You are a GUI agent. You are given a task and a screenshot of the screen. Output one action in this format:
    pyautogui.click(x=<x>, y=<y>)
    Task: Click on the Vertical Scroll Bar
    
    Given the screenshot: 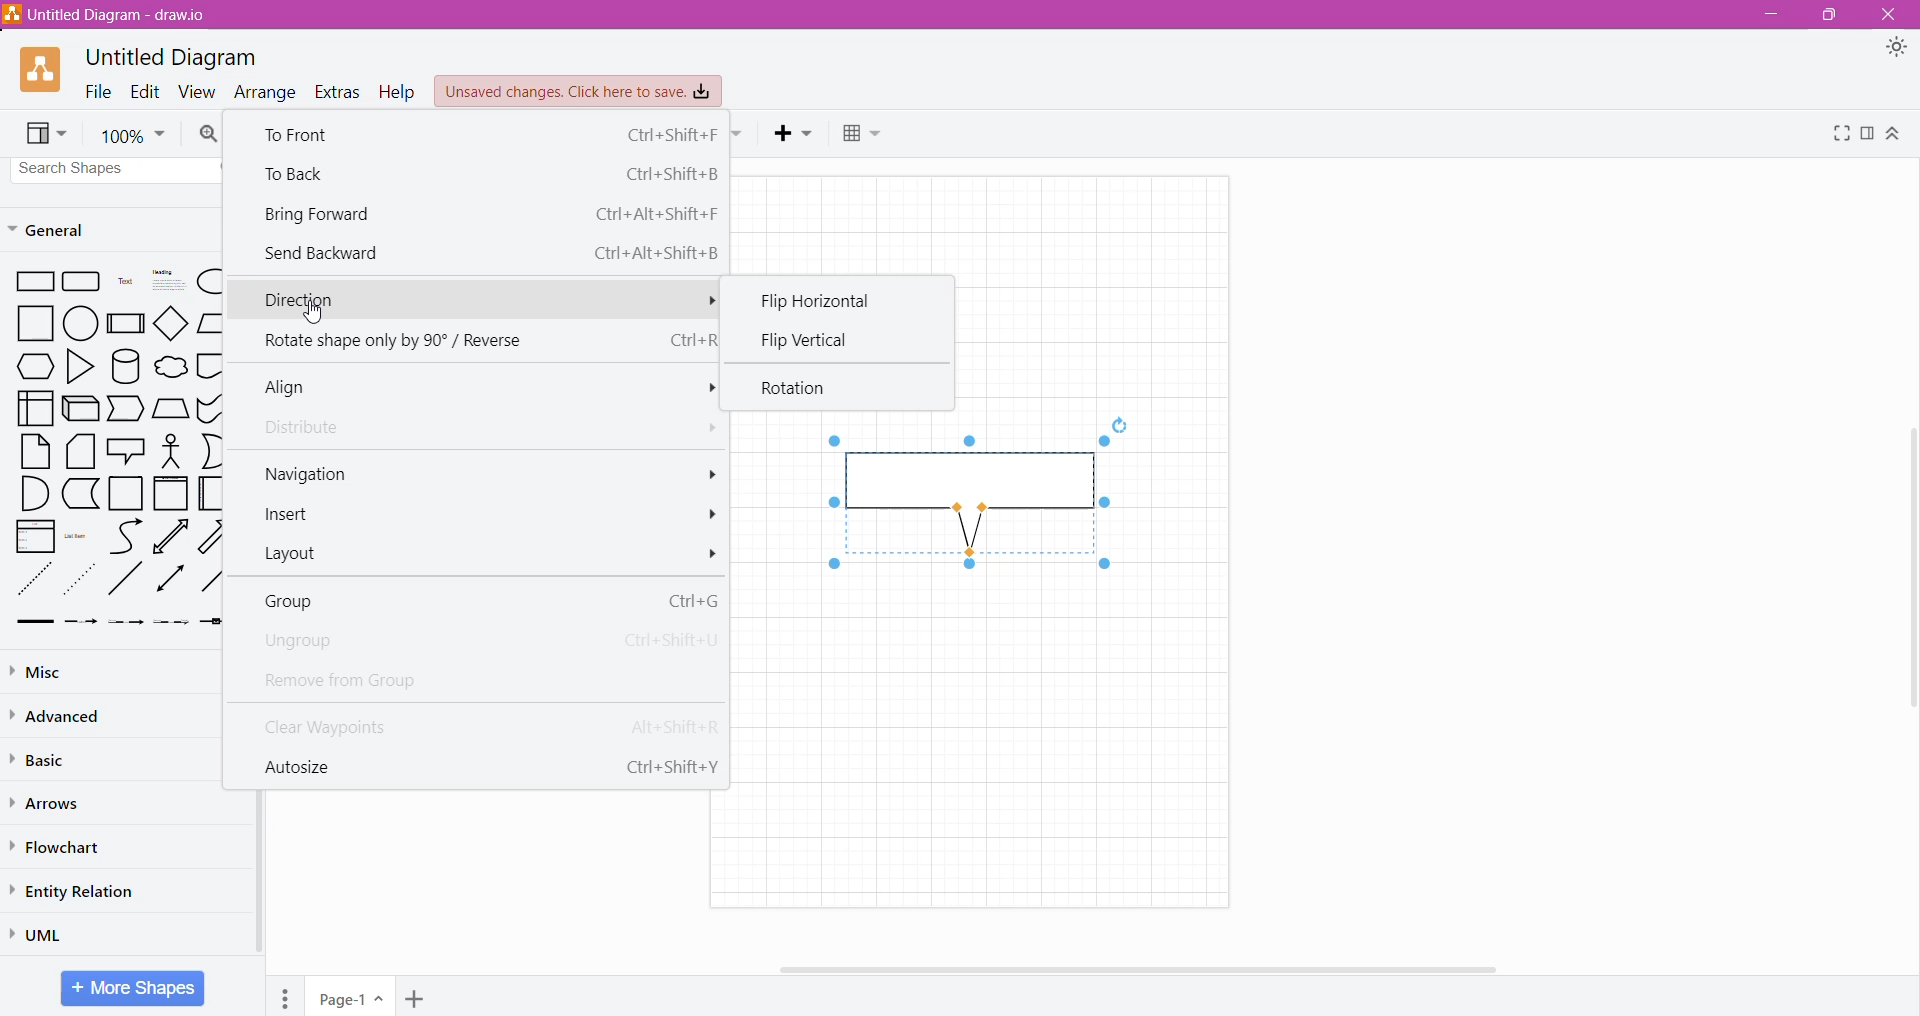 What is the action you would take?
    pyautogui.click(x=259, y=873)
    